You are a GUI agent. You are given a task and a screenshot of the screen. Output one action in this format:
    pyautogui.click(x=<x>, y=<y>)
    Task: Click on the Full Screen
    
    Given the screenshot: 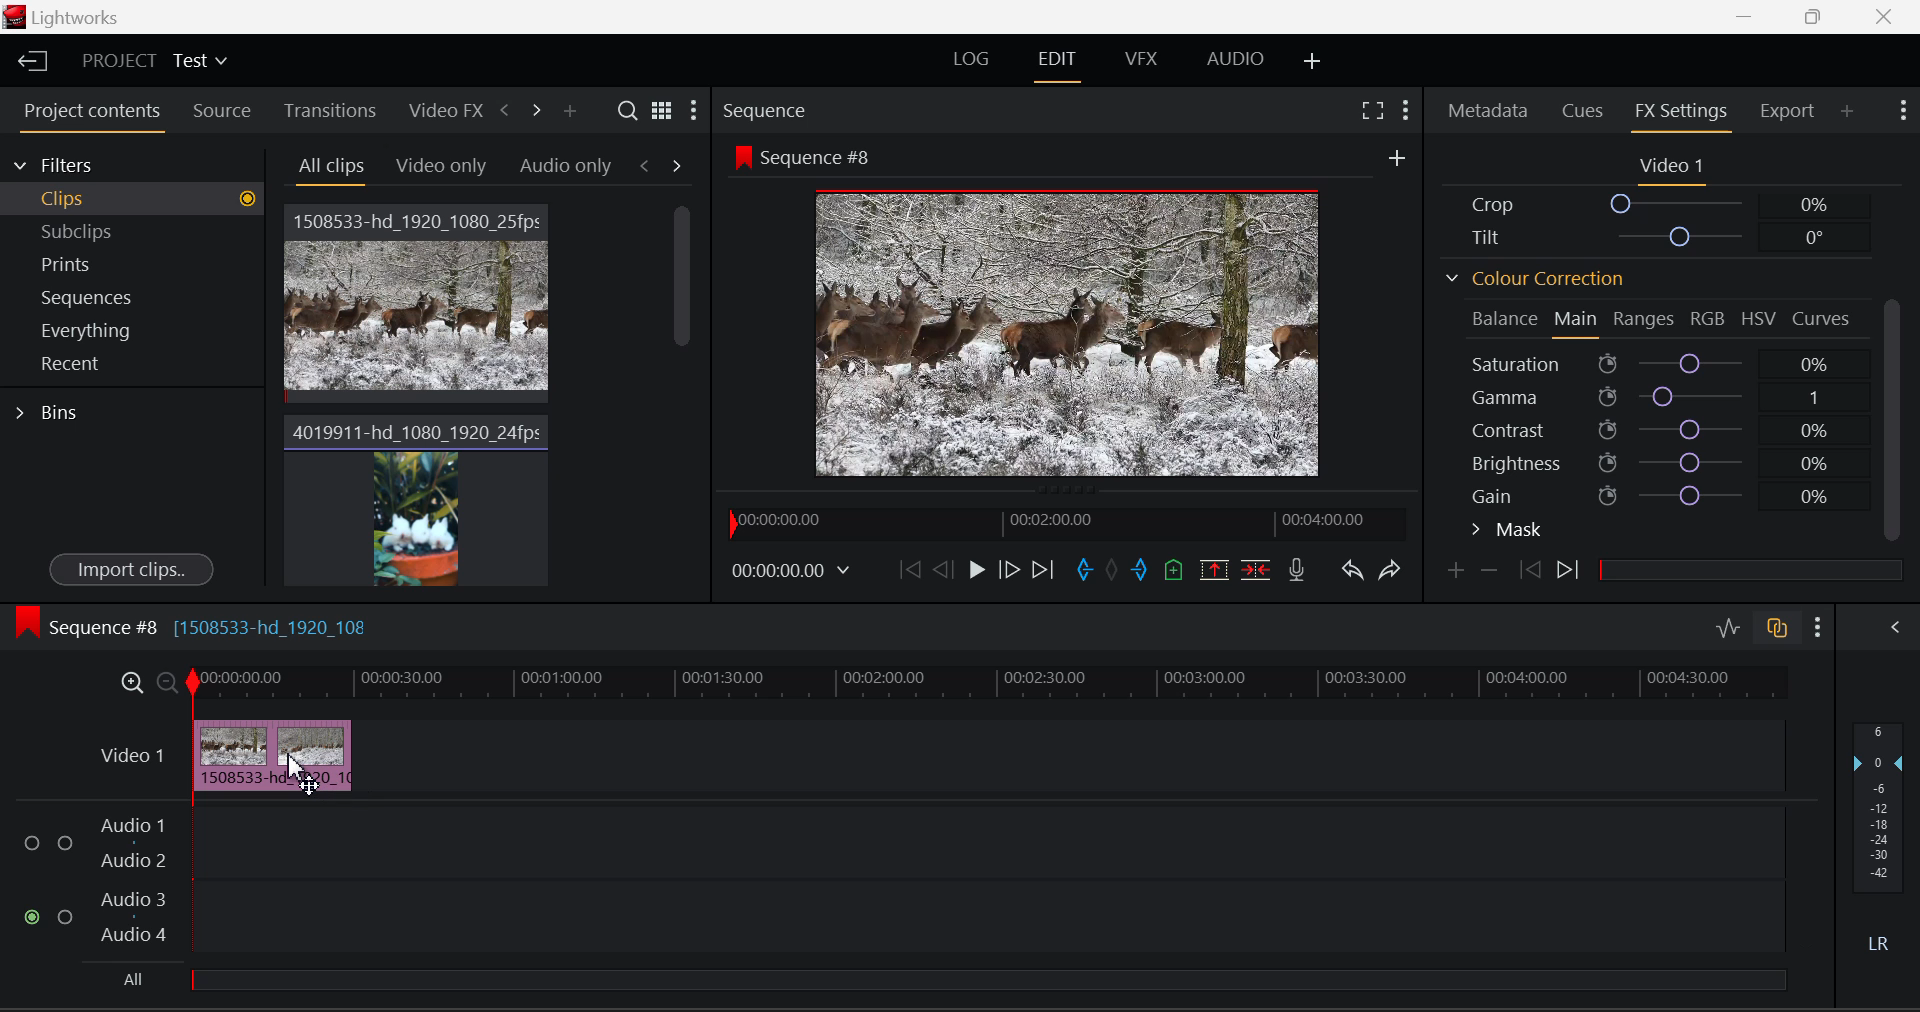 What is the action you would take?
    pyautogui.click(x=1372, y=113)
    